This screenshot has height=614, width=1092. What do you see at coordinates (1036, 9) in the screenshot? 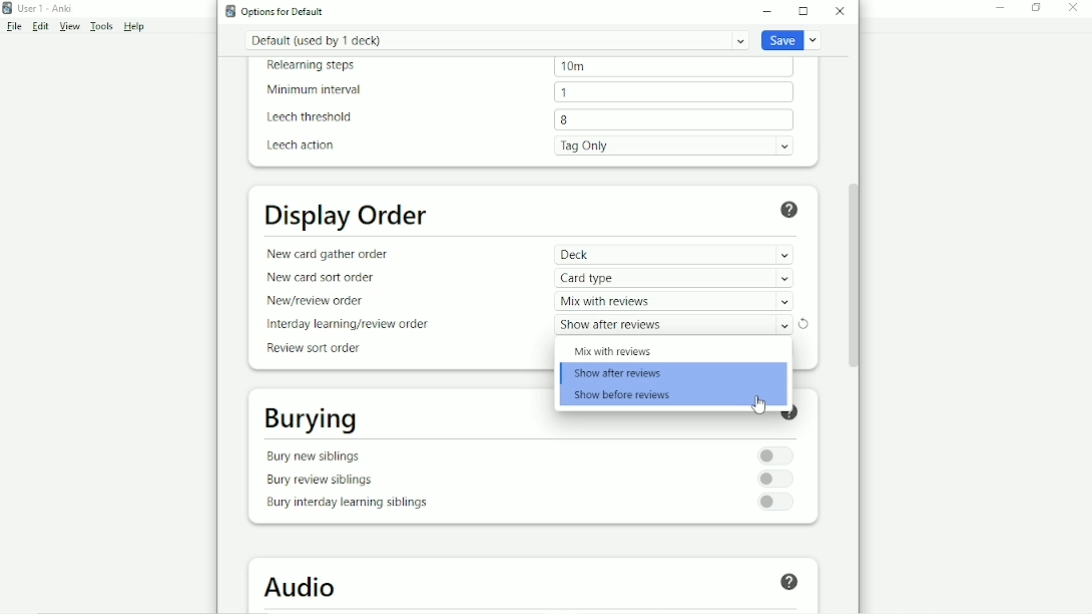
I see `Restore down` at bounding box center [1036, 9].